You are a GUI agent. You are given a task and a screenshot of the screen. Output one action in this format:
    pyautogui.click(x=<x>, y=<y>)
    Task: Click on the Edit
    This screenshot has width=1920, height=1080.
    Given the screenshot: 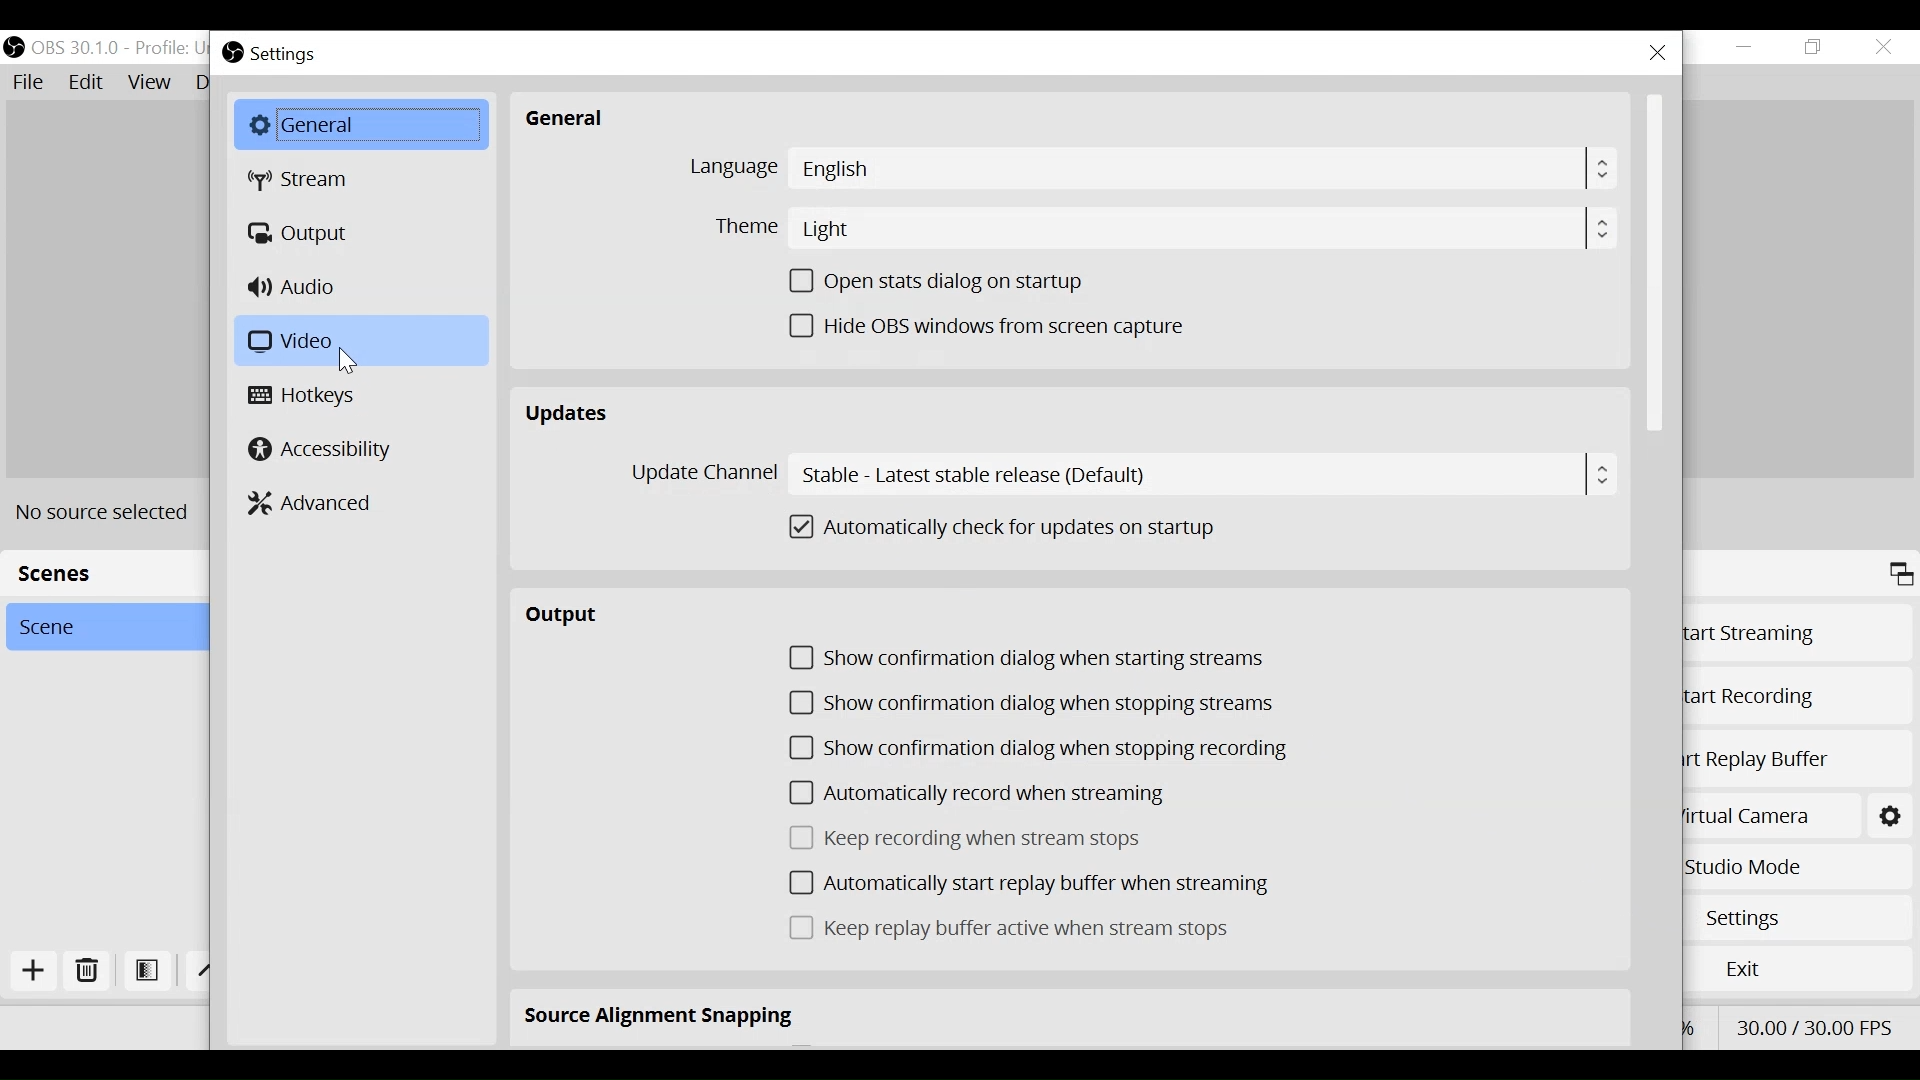 What is the action you would take?
    pyautogui.click(x=87, y=83)
    